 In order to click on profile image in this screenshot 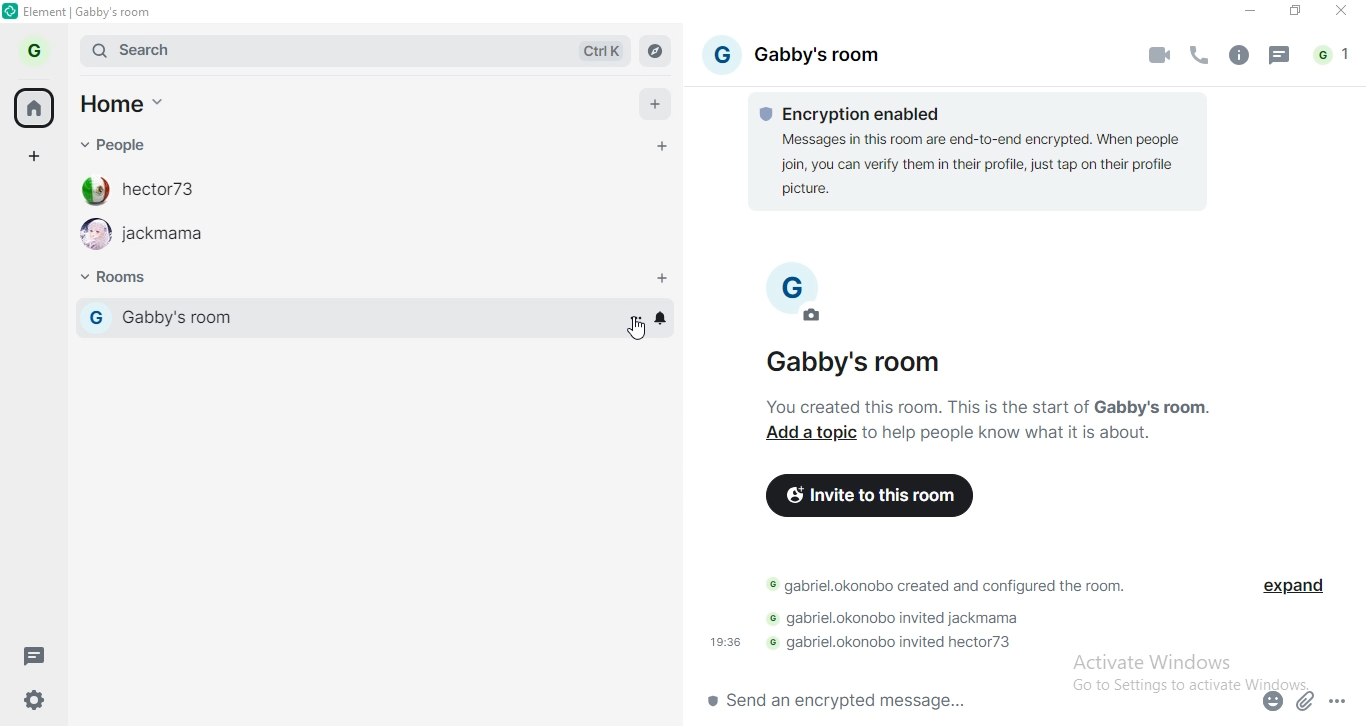, I will do `click(91, 190)`.